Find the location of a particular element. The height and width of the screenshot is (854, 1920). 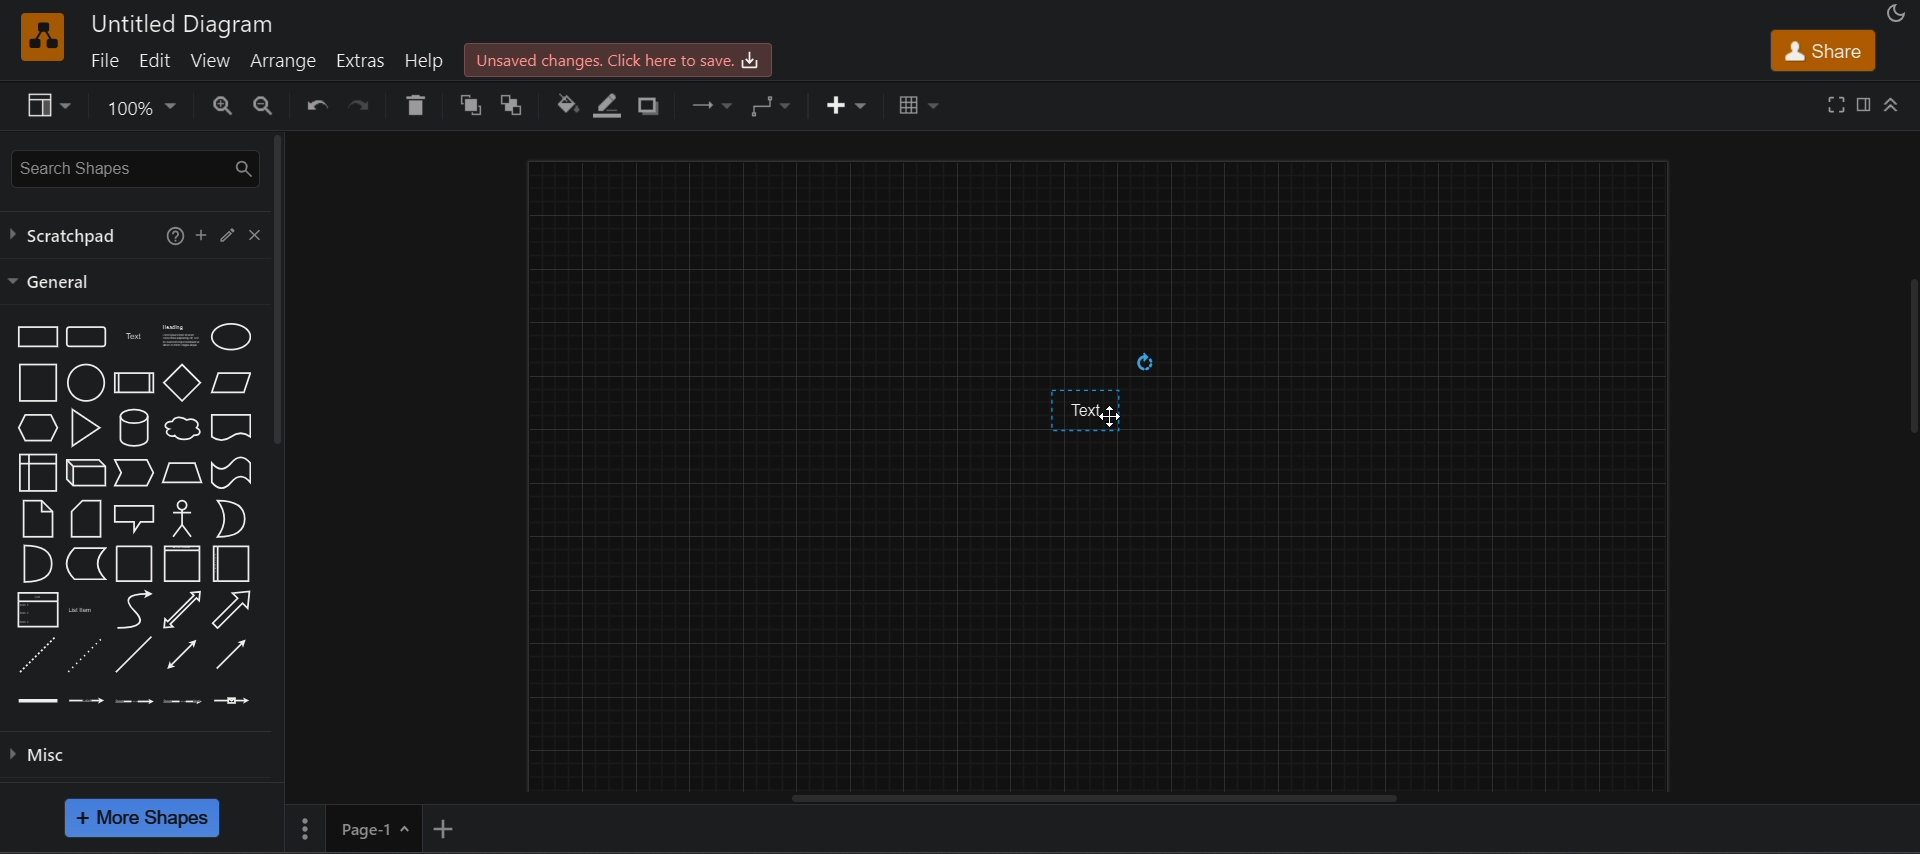

scratchpad is located at coordinates (66, 235).